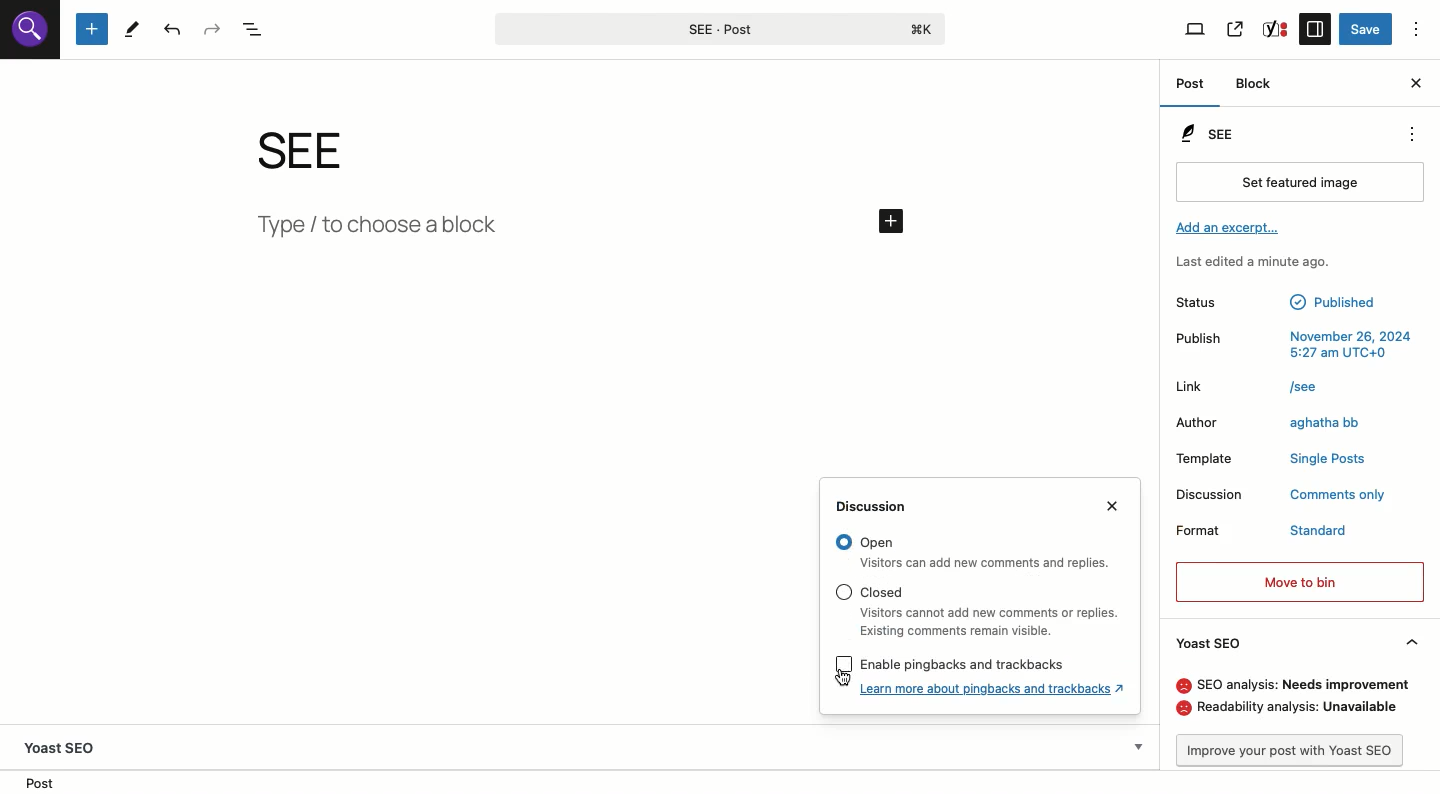 The image size is (1440, 794). What do you see at coordinates (174, 30) in the screenshot?
I see `Undo` at bounding box center [174, 30].